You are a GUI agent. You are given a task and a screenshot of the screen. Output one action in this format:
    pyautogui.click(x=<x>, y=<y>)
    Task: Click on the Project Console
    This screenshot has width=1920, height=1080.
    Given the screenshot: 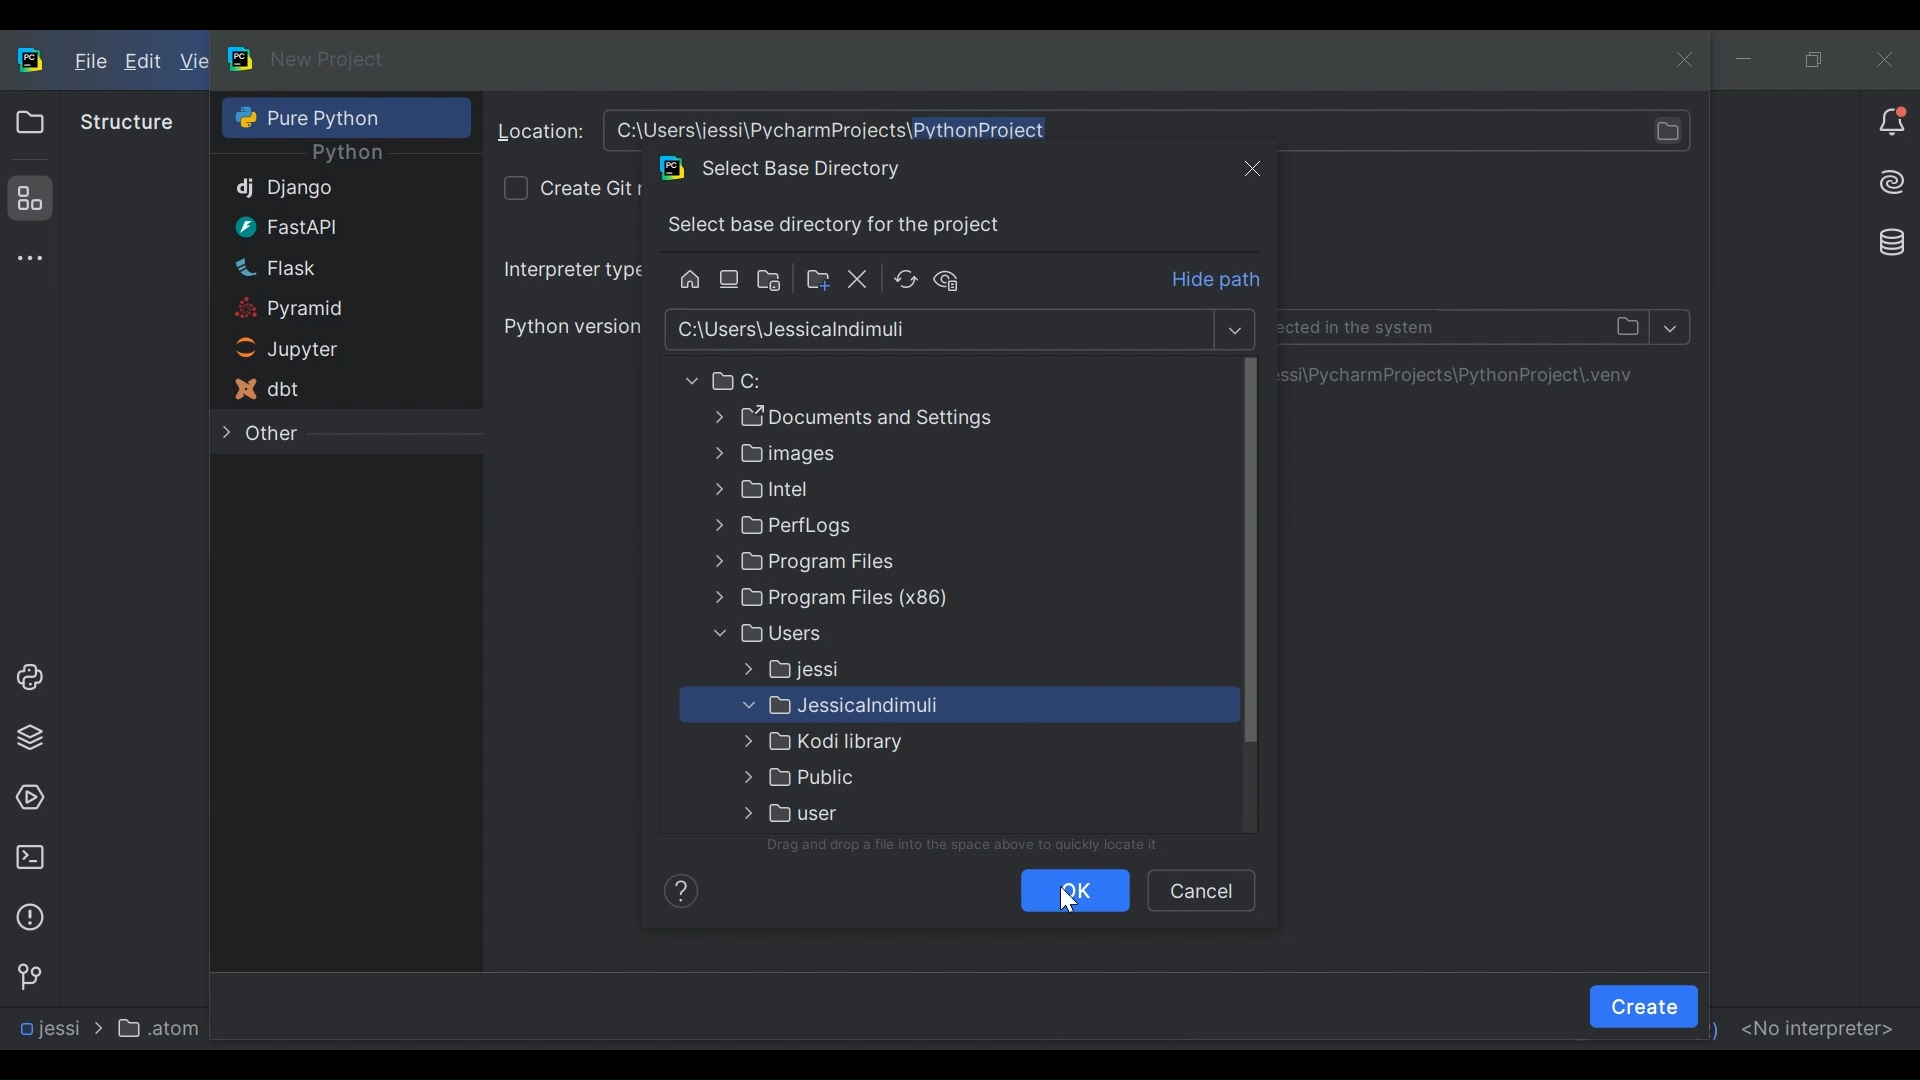 What is the action you would take?
    pyautogui.click(x=26, y=678)
    